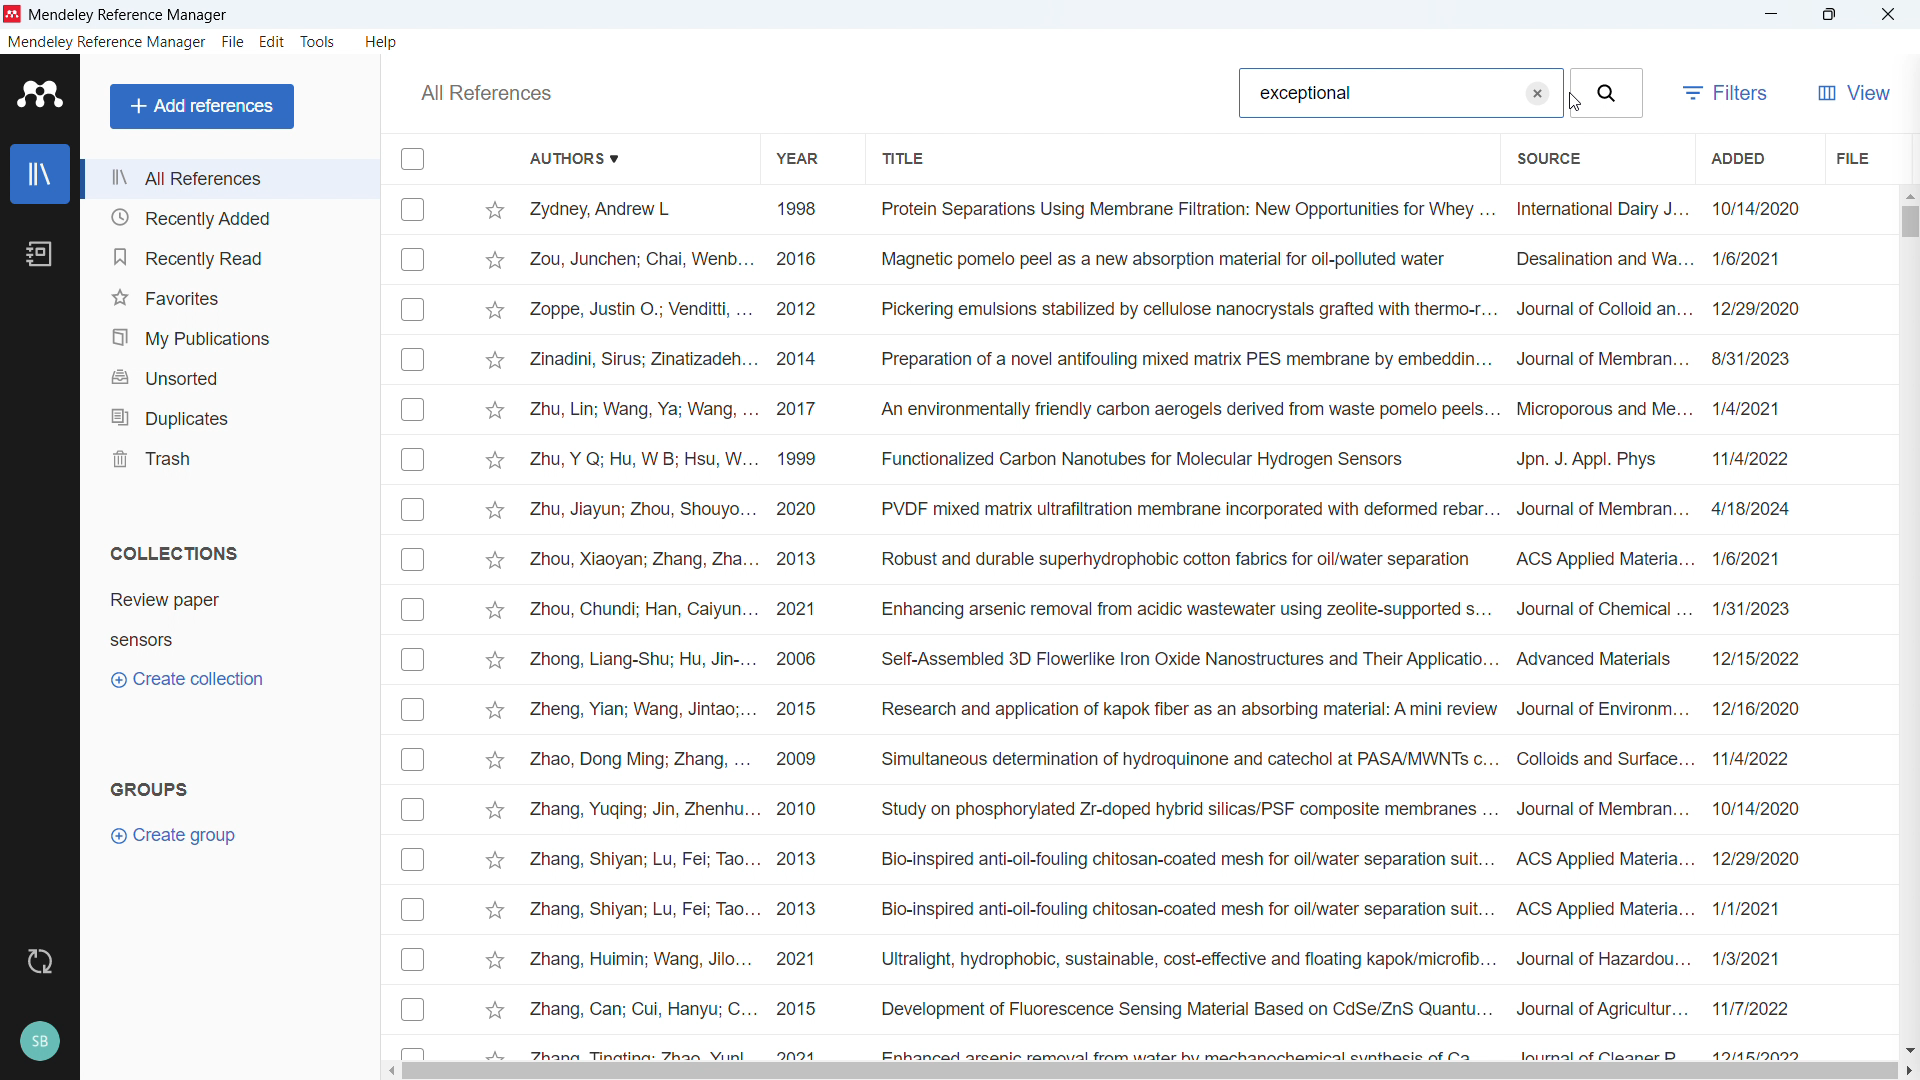 This screenshot has width=1920, height=1080. I want to click on minimise , so click(1770, 15).